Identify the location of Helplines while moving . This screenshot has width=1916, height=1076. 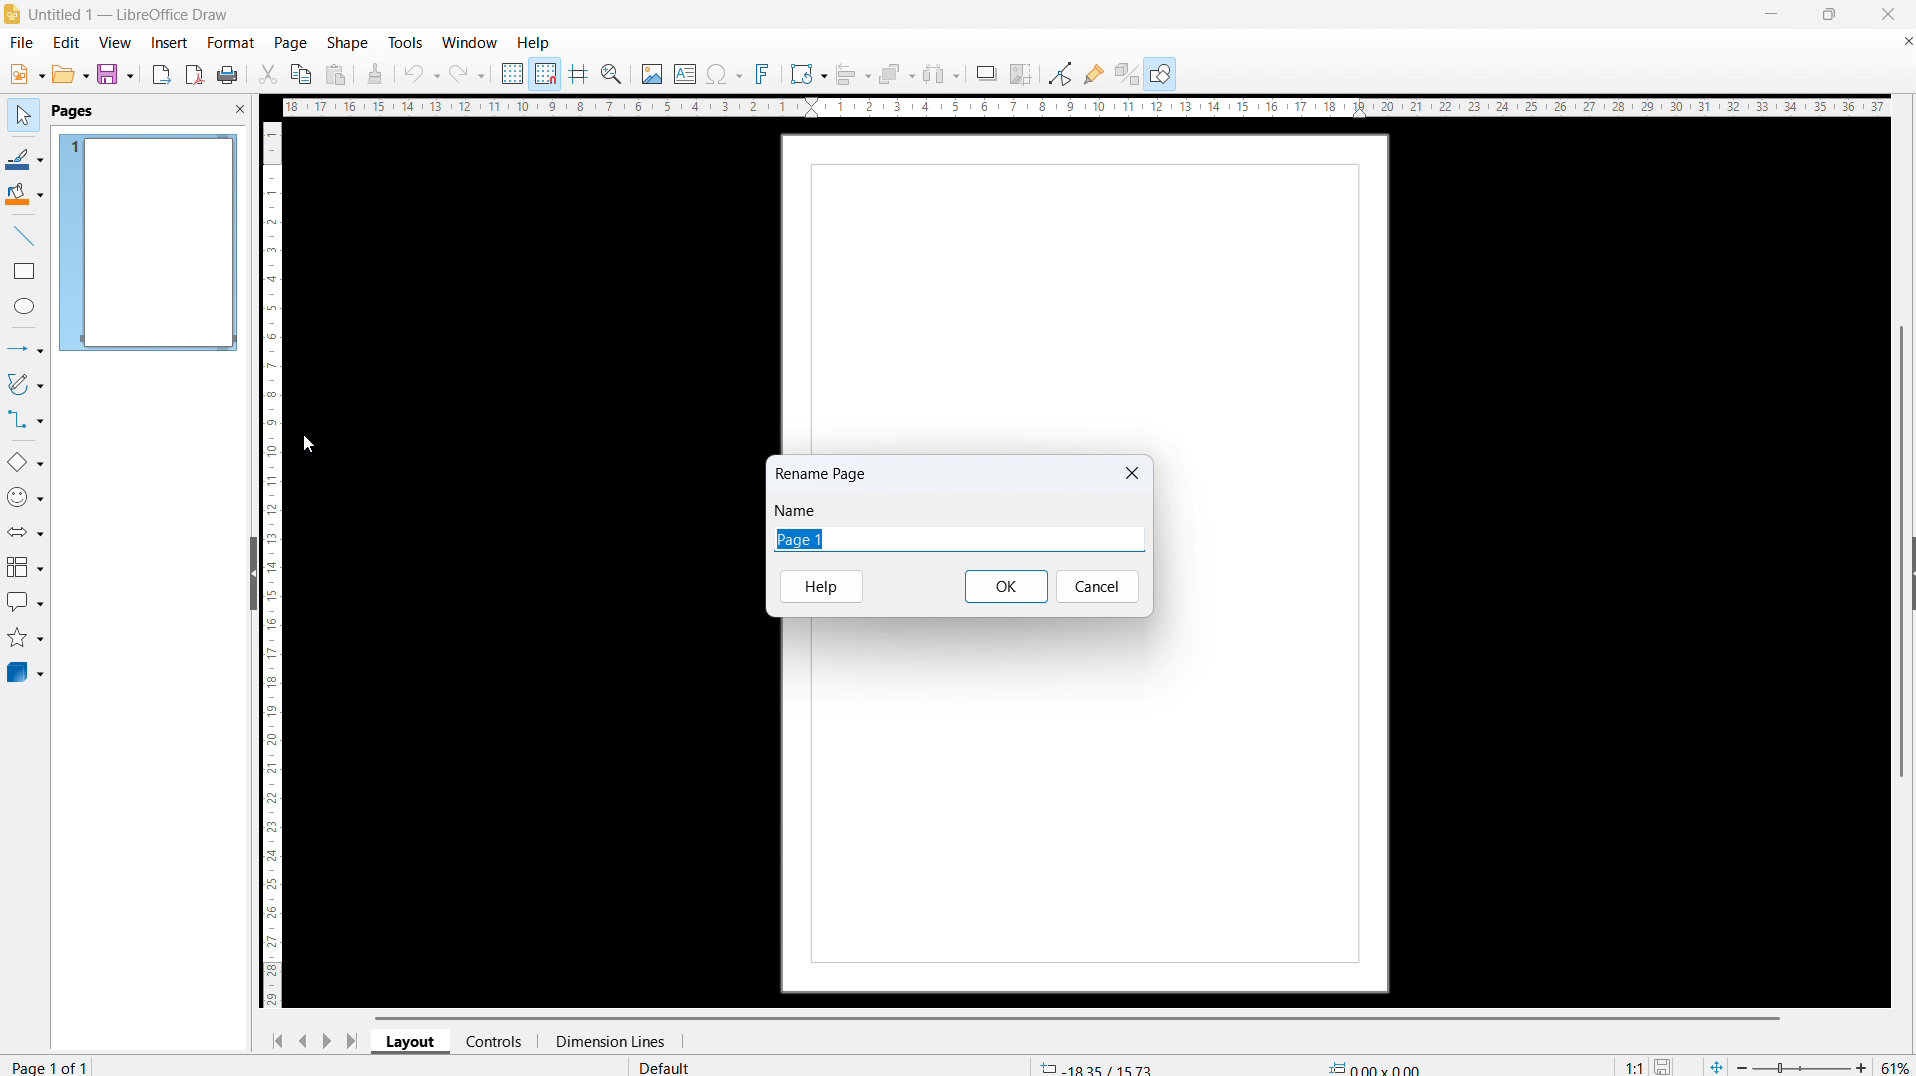
(579, 73).